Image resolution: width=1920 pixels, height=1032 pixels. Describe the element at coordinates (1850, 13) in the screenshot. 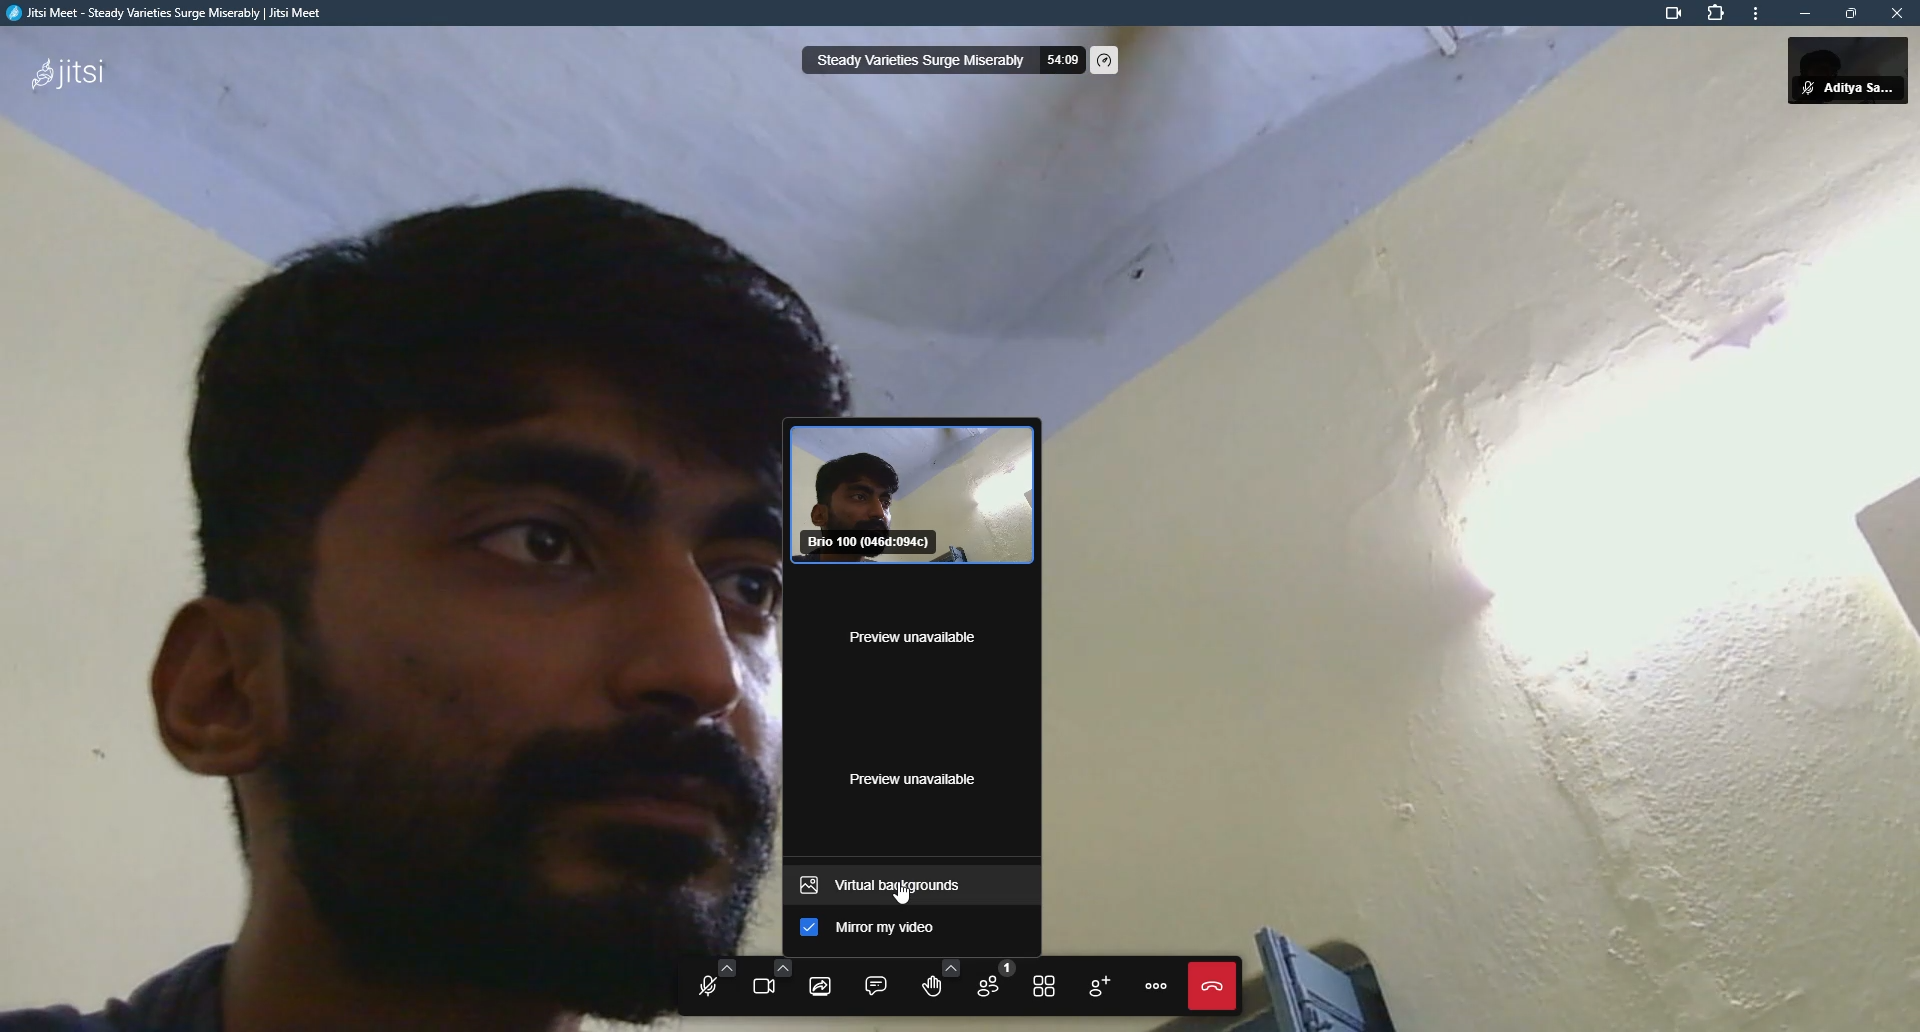

I see `maximize` at that location.